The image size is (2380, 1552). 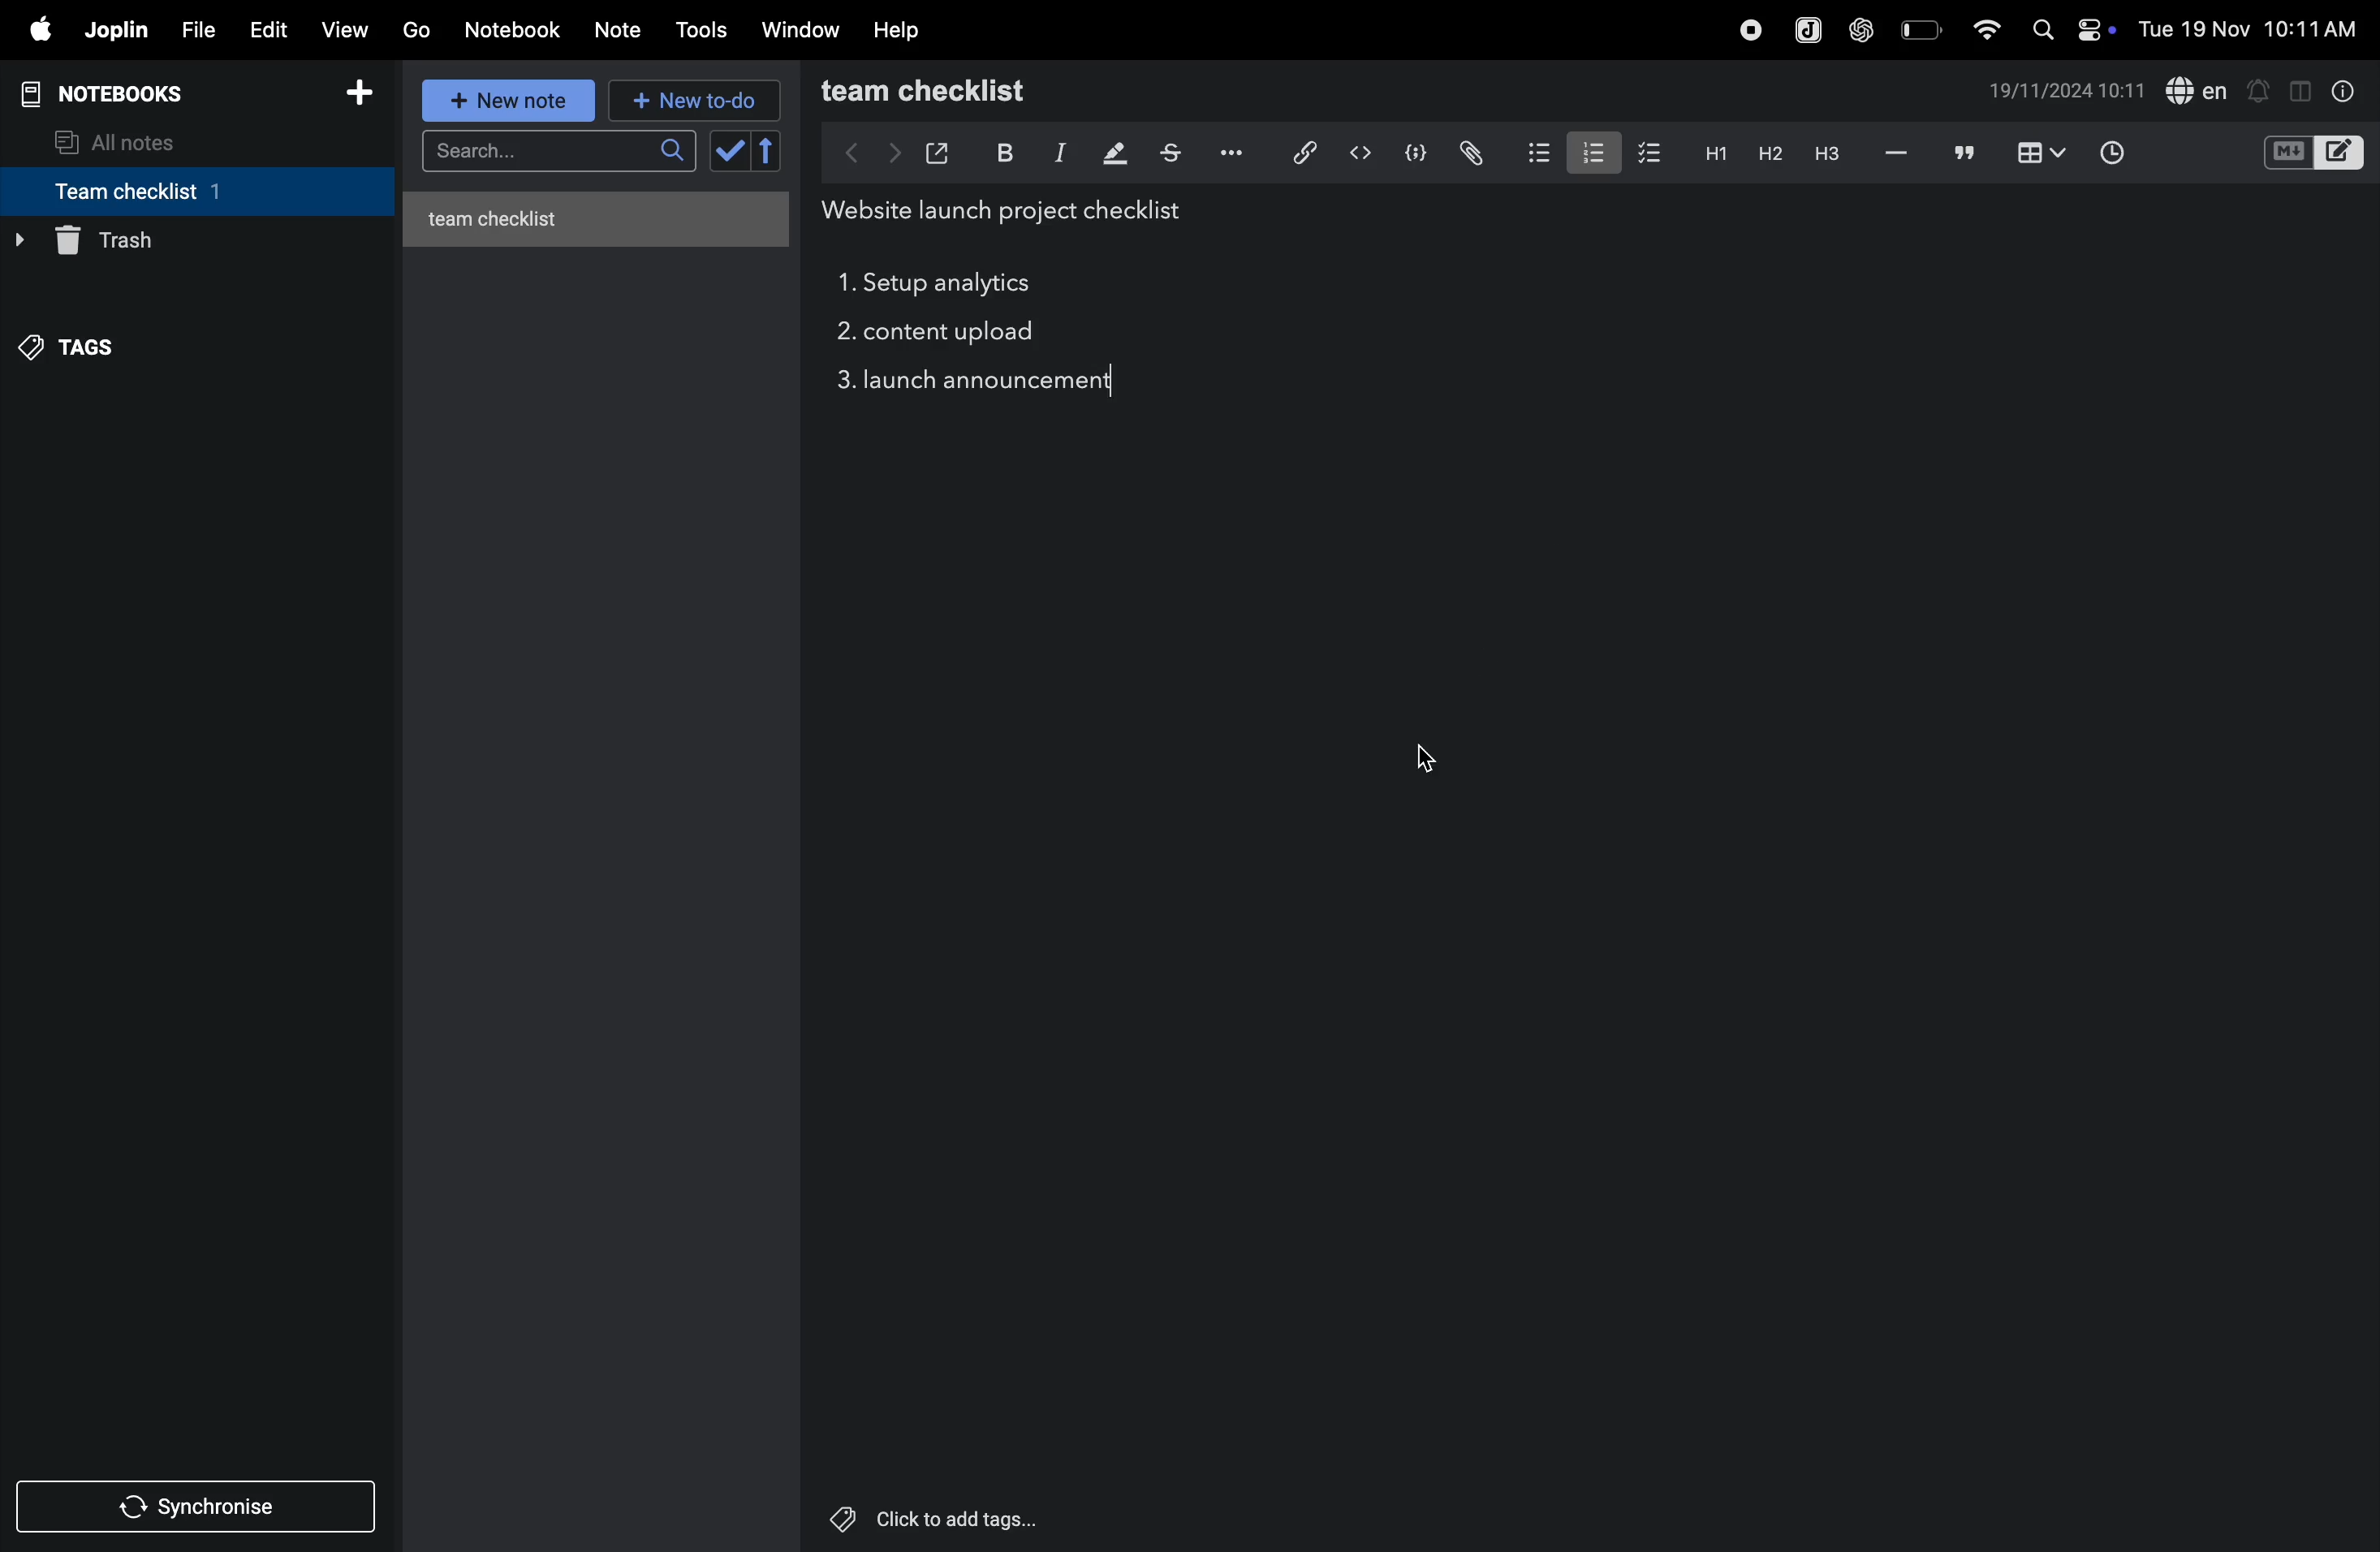 I want to click on , so click(x=2257, y=88).